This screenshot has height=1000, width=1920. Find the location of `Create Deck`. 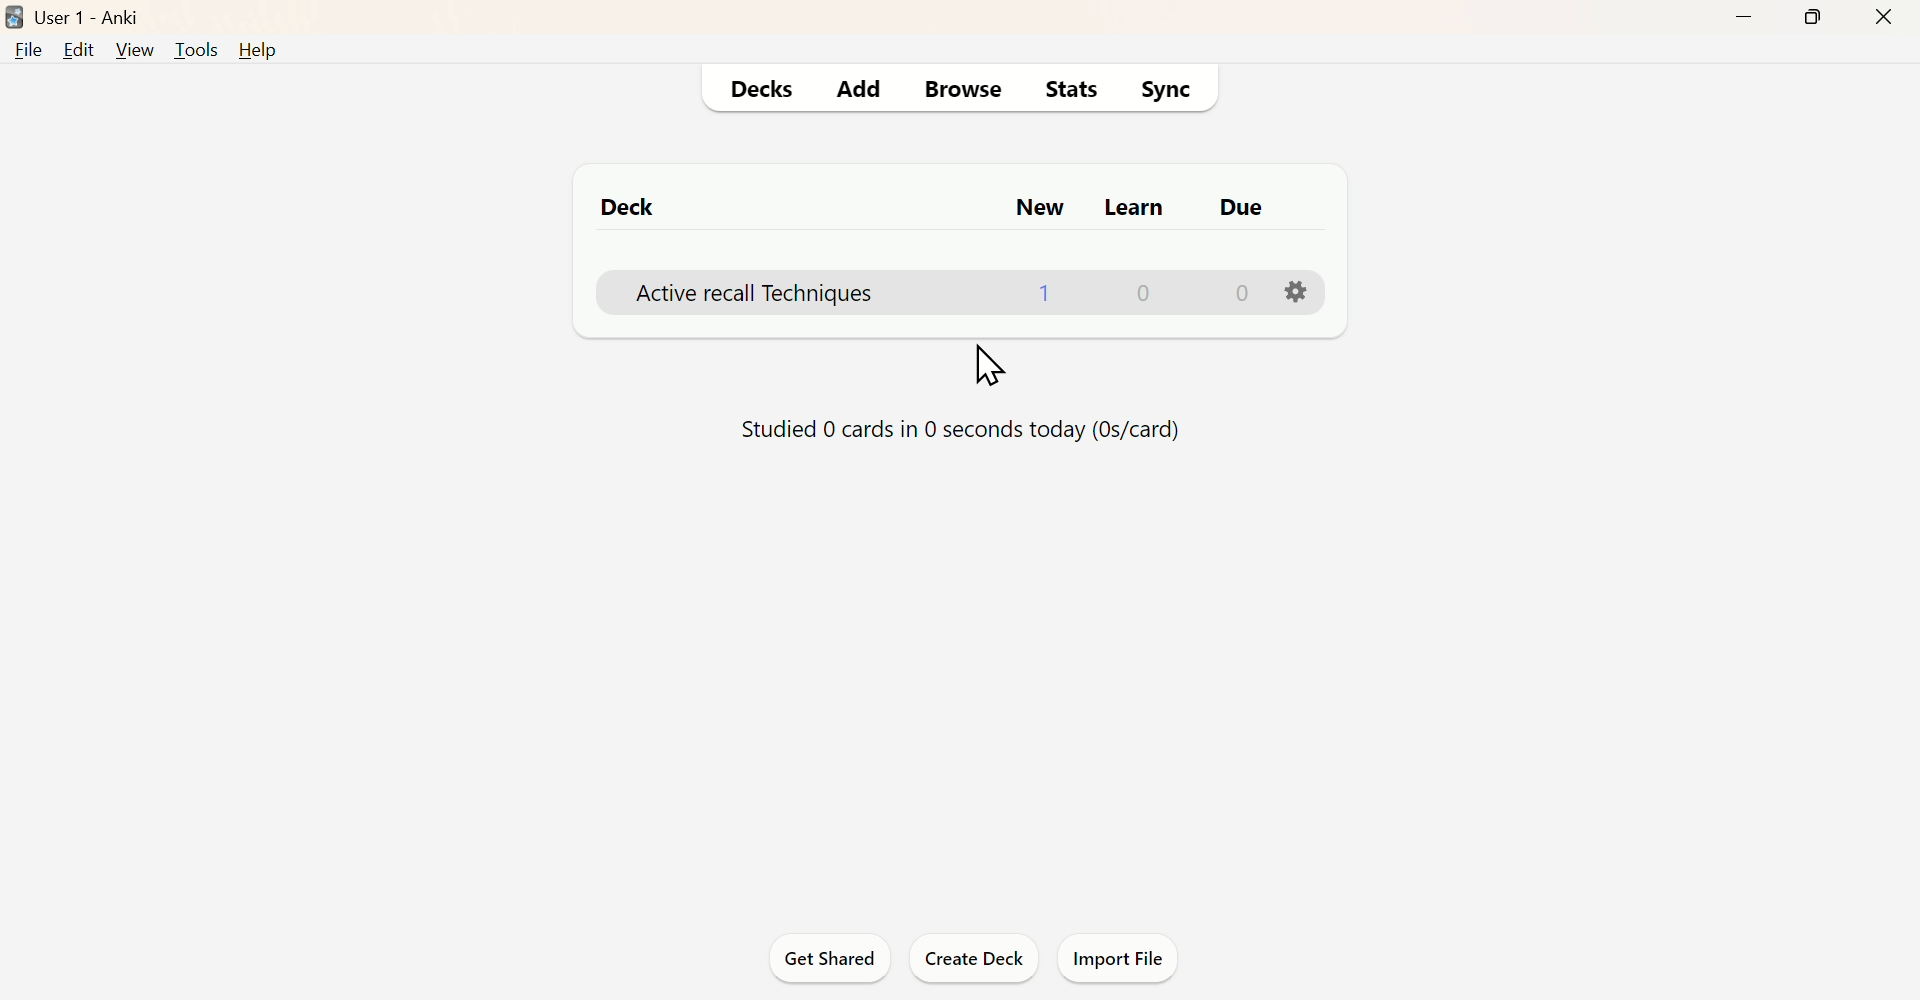

Create Deck is located at coordinates (975, 957).